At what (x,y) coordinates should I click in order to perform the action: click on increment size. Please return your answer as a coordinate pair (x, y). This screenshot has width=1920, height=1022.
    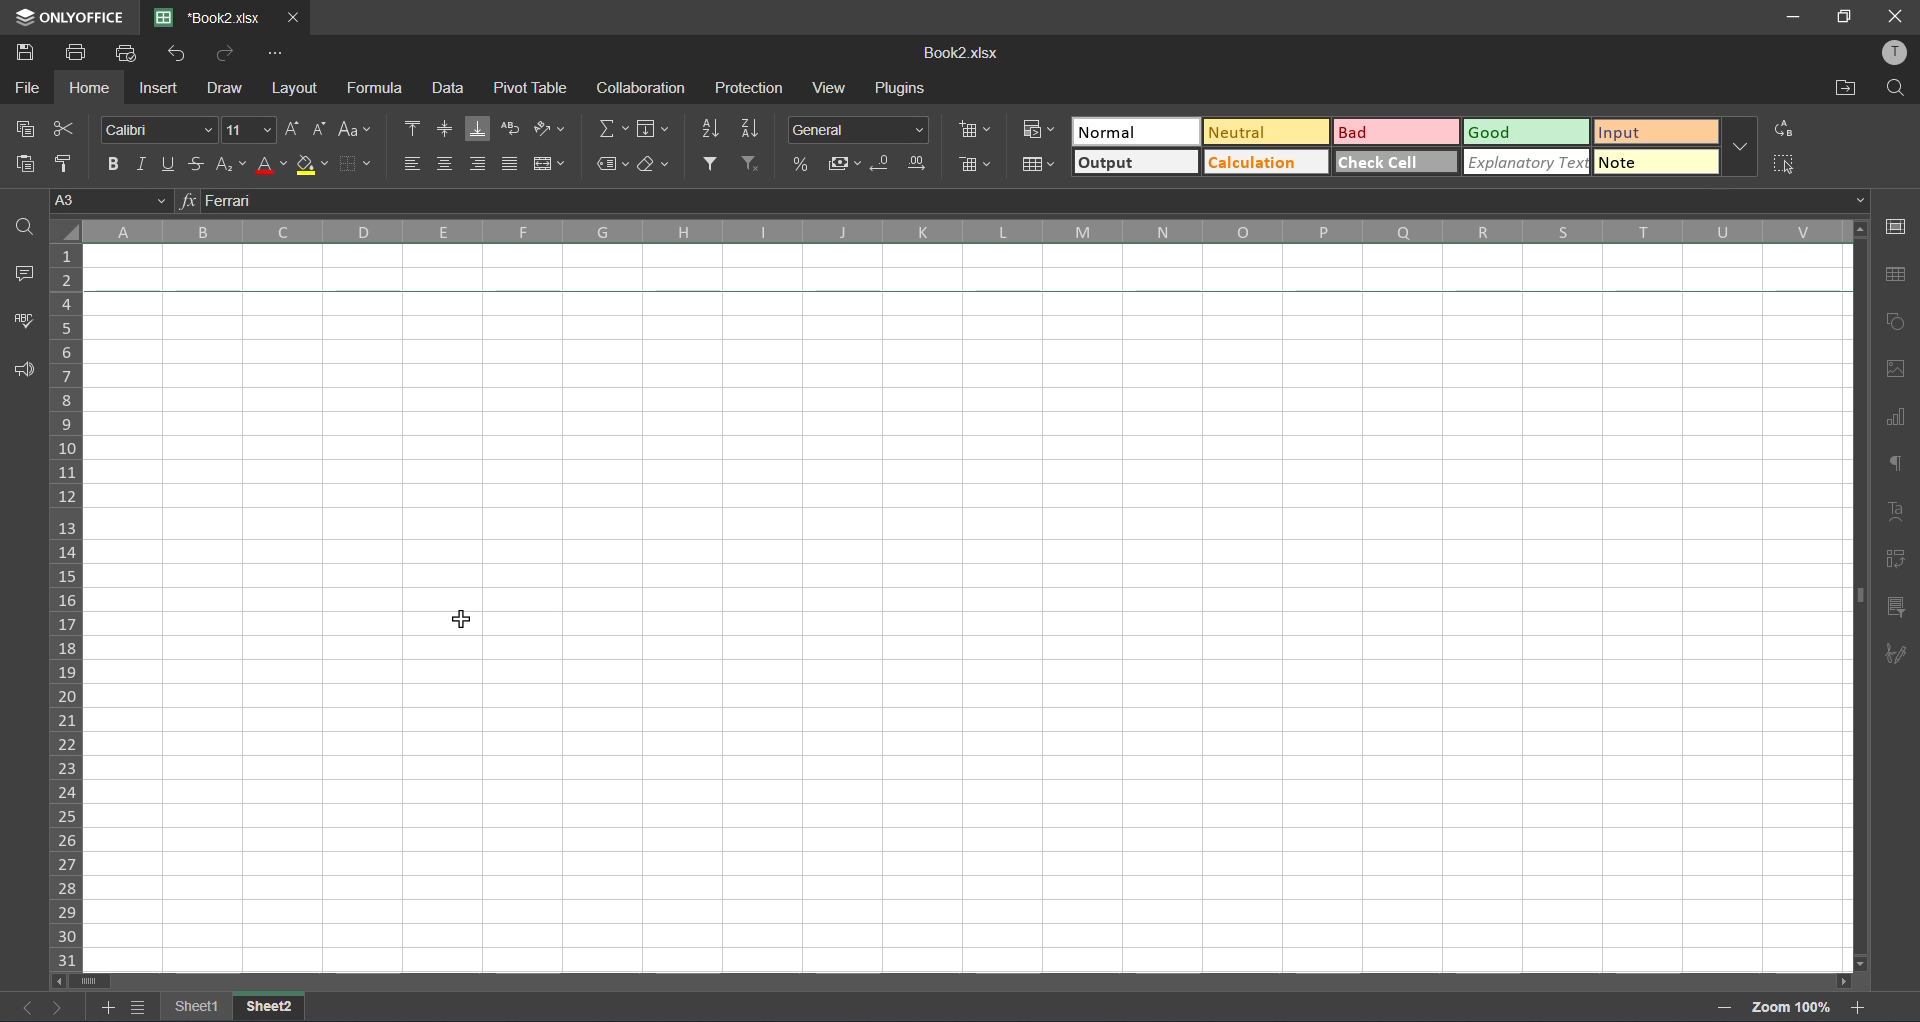
    Looking at the image, I should click on (292, 129).